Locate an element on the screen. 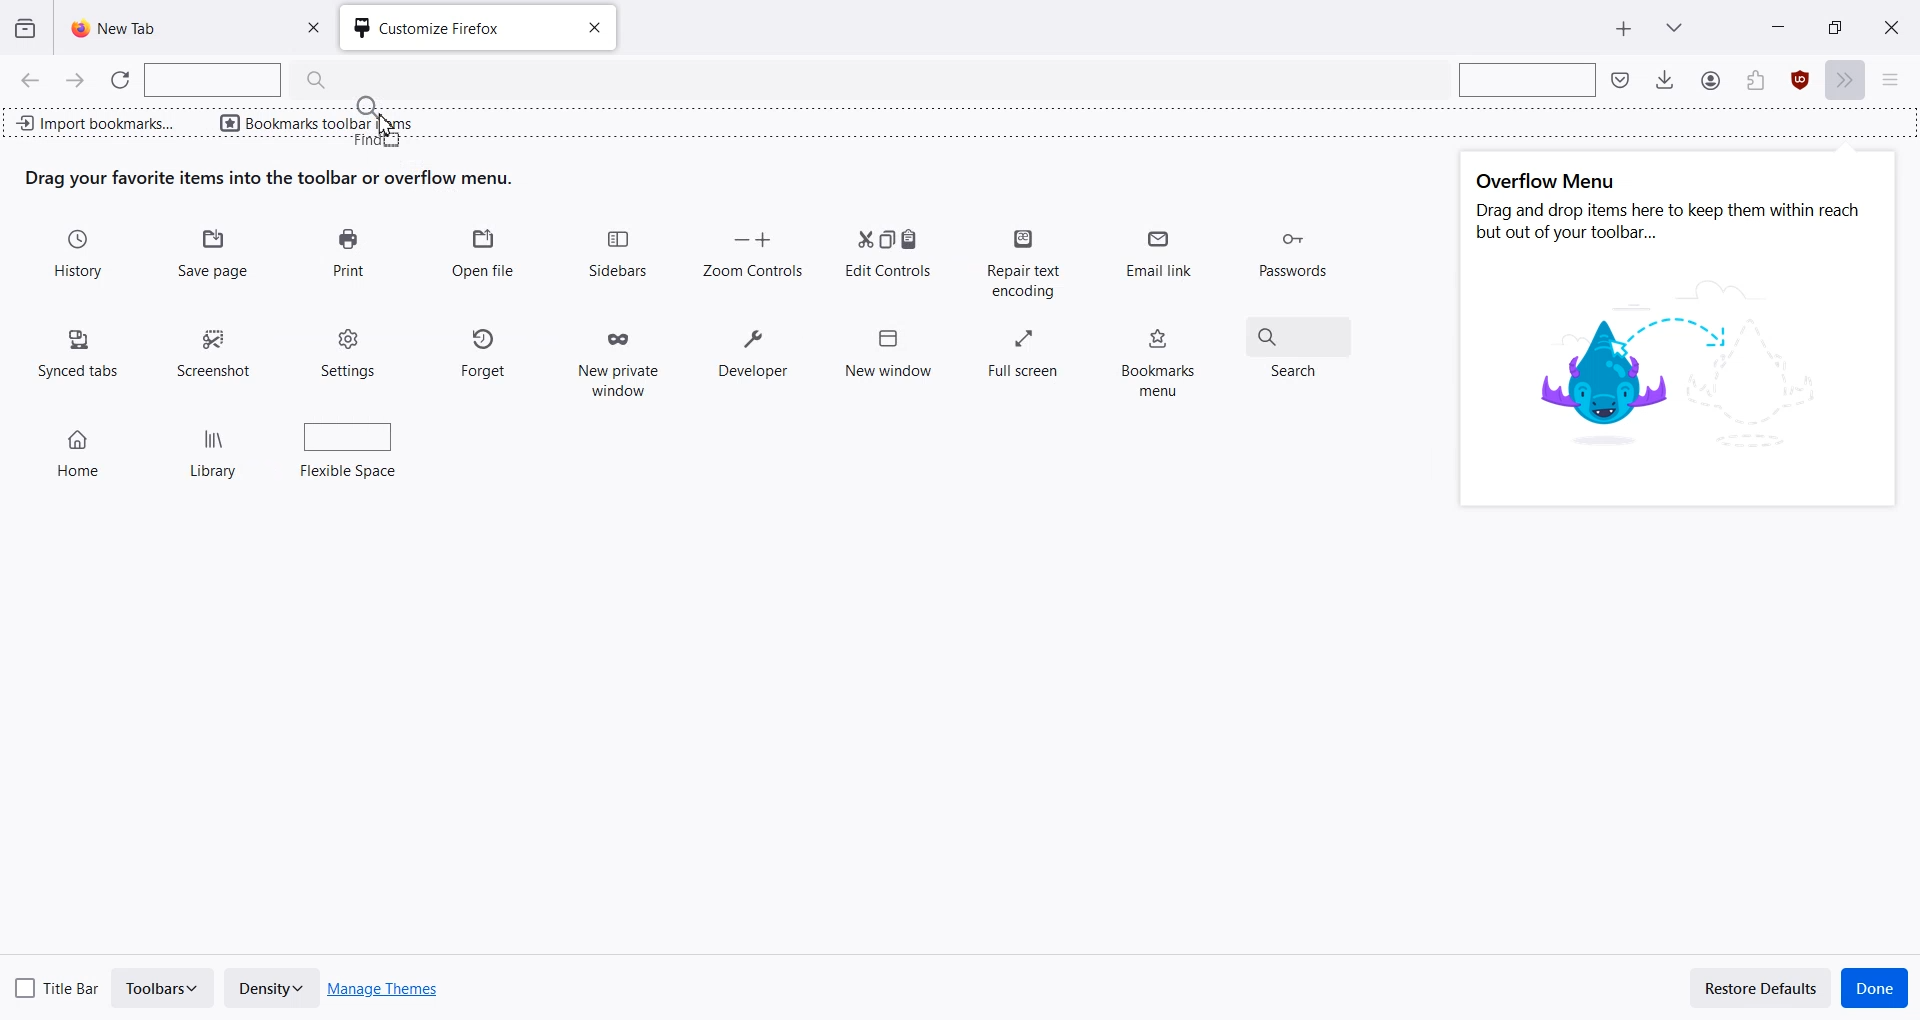 The image size is (1920, 1020). Repair text encoding is located at coordinates (1022, 260).